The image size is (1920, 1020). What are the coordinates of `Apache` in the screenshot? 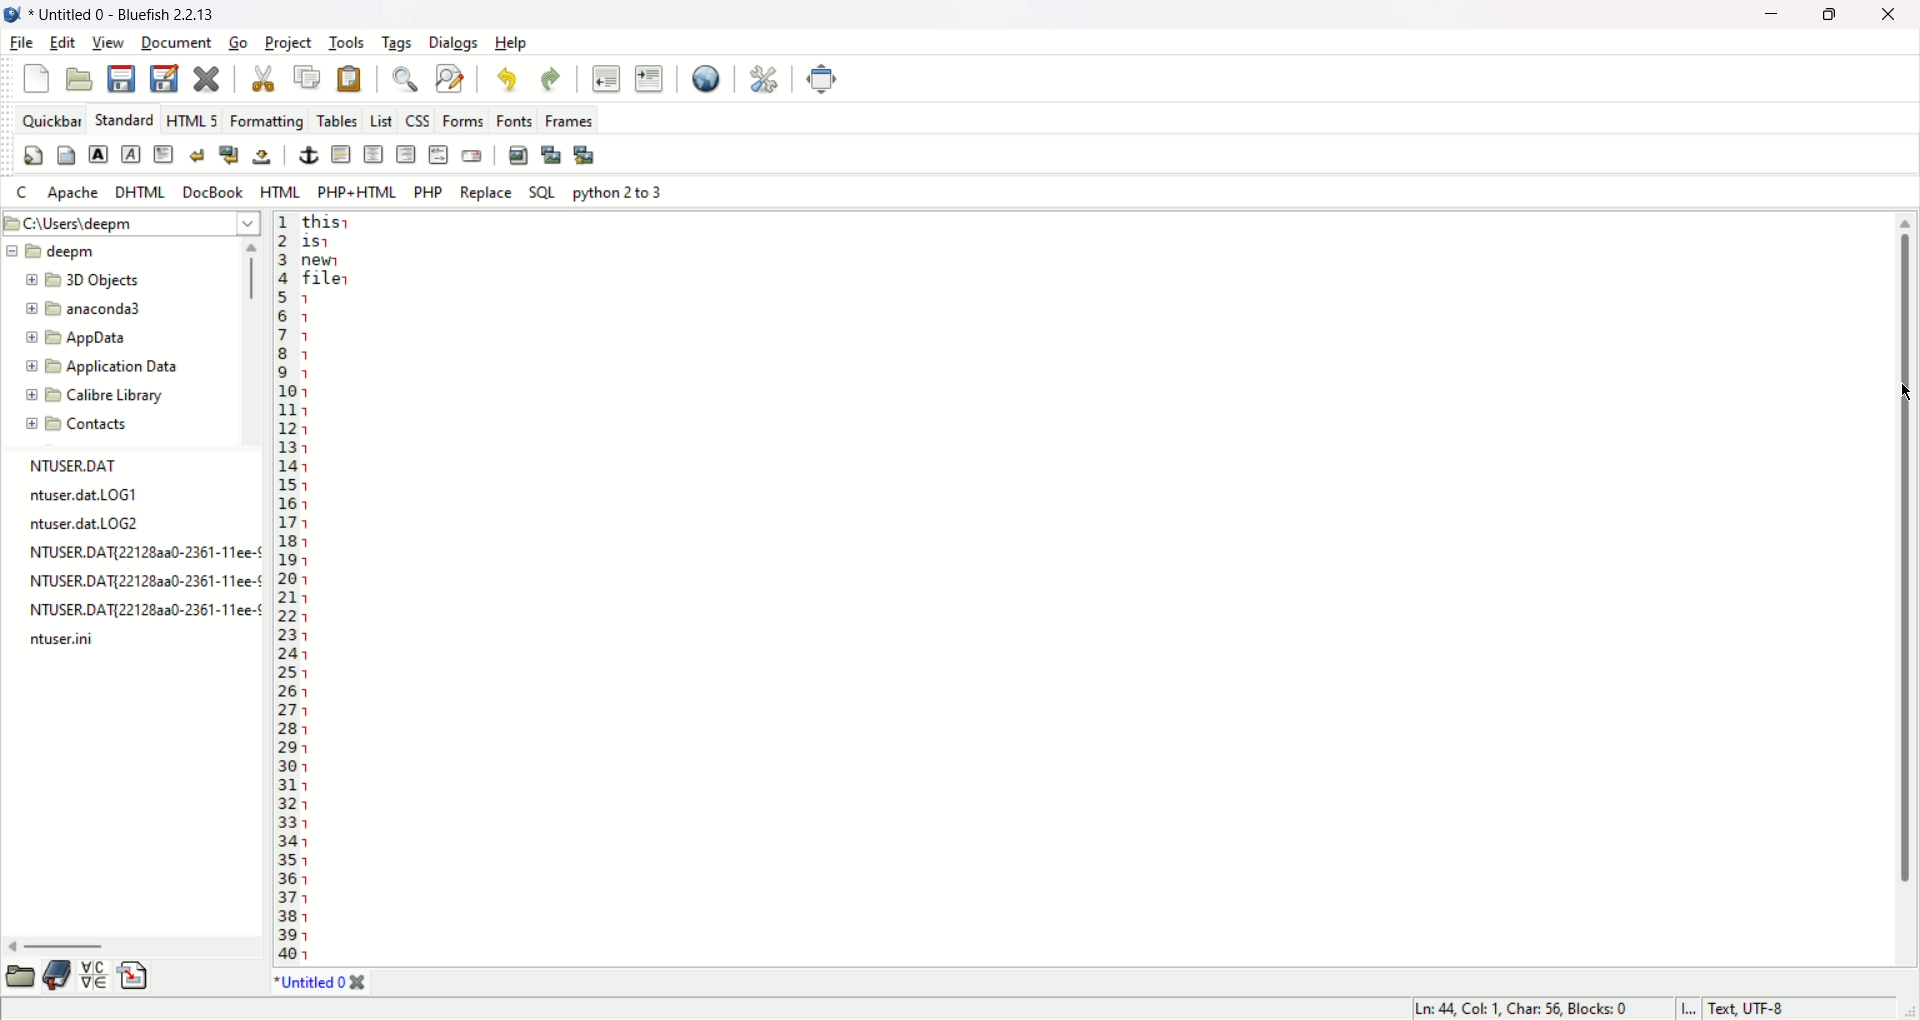 It's located at (73, 193).